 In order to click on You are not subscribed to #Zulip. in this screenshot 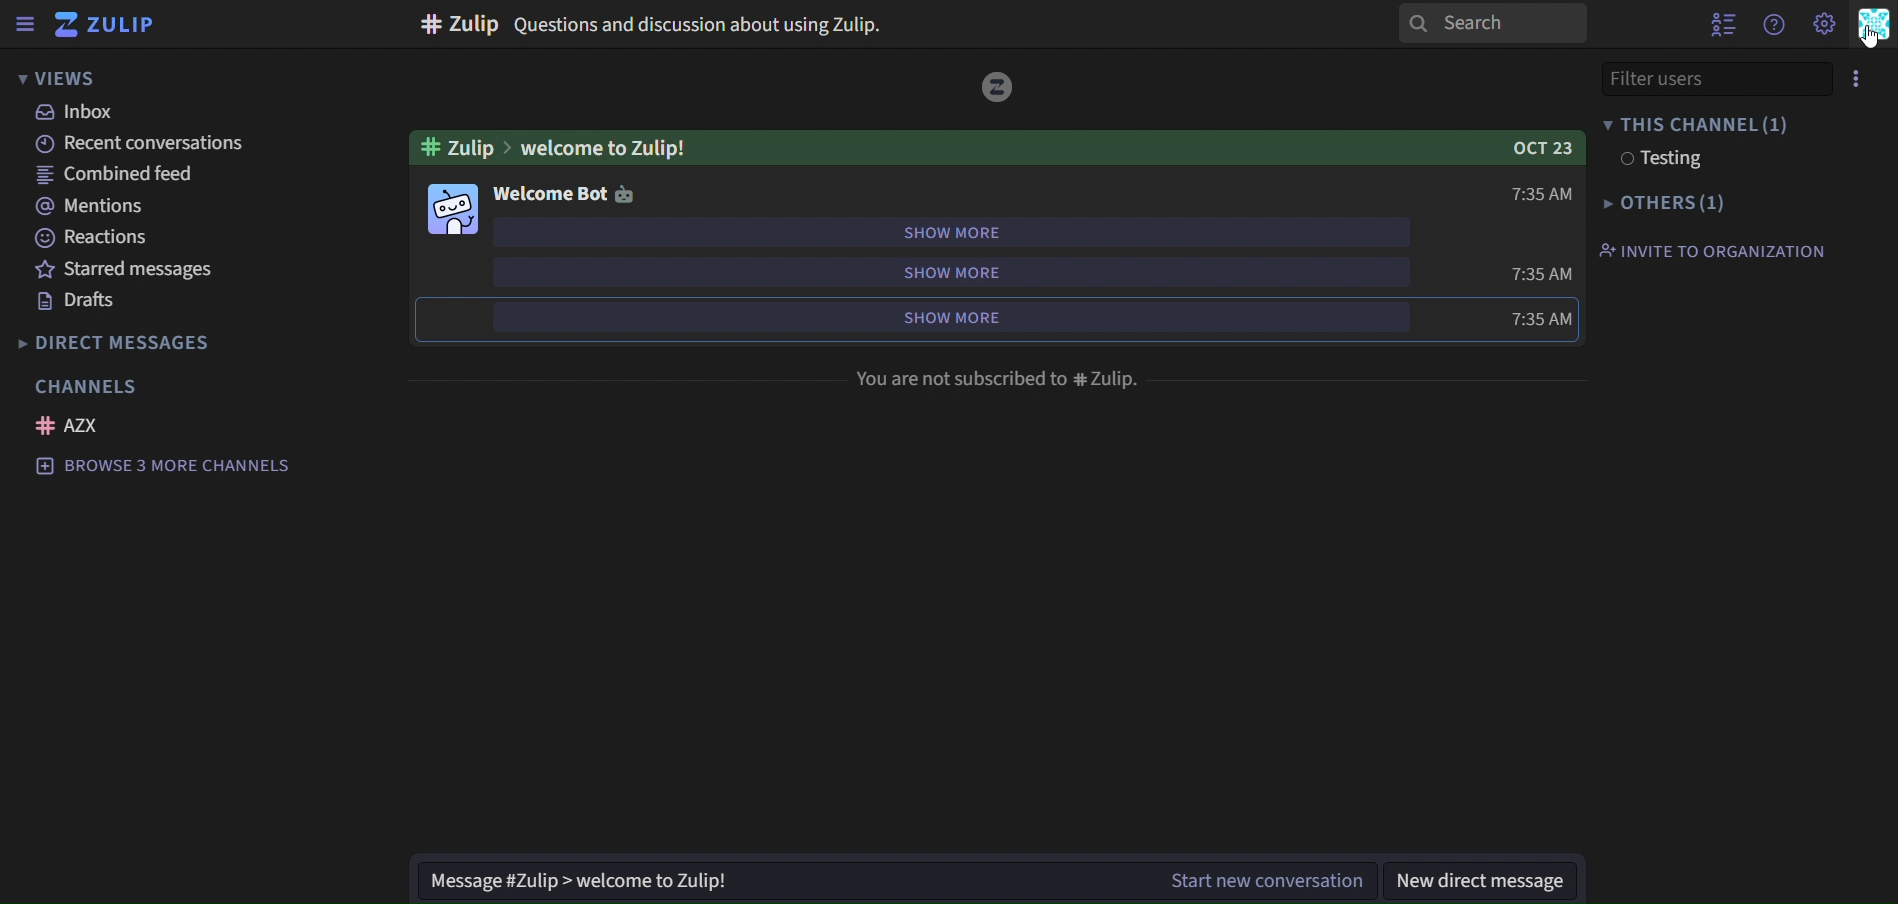, I will do `click(1002, 376)`.